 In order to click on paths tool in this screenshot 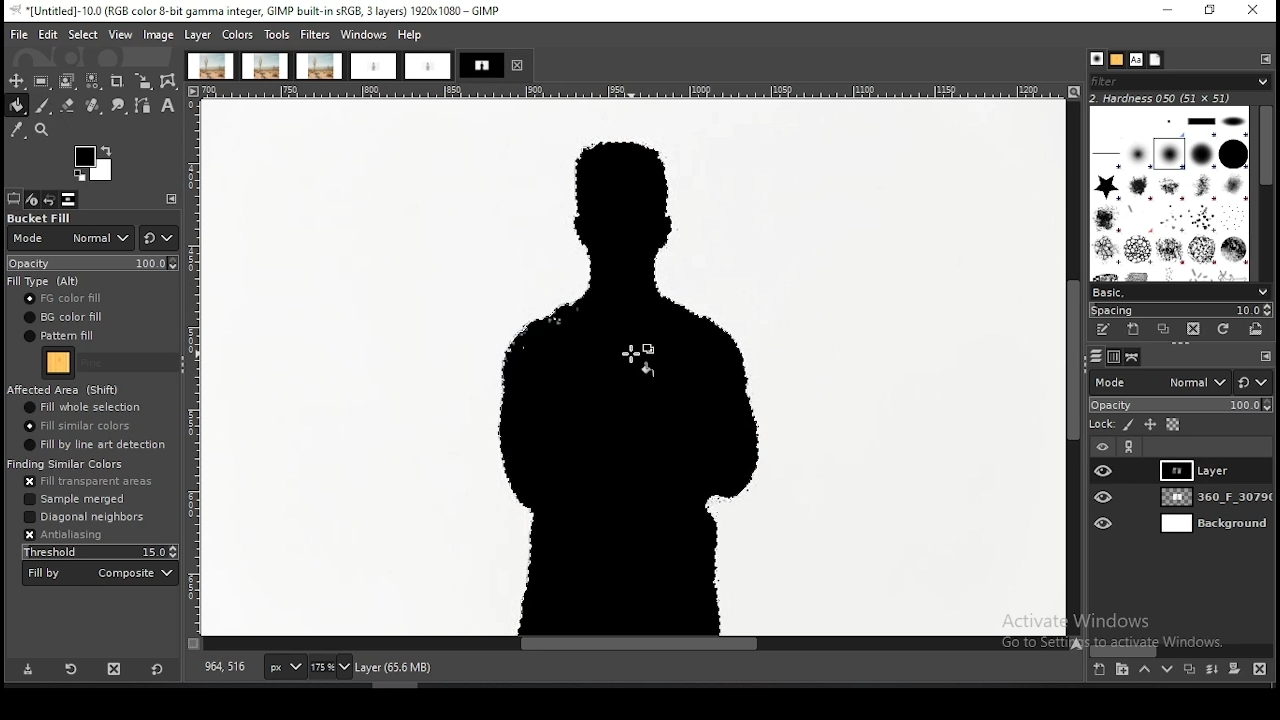, I will do `click(145, 107)`.